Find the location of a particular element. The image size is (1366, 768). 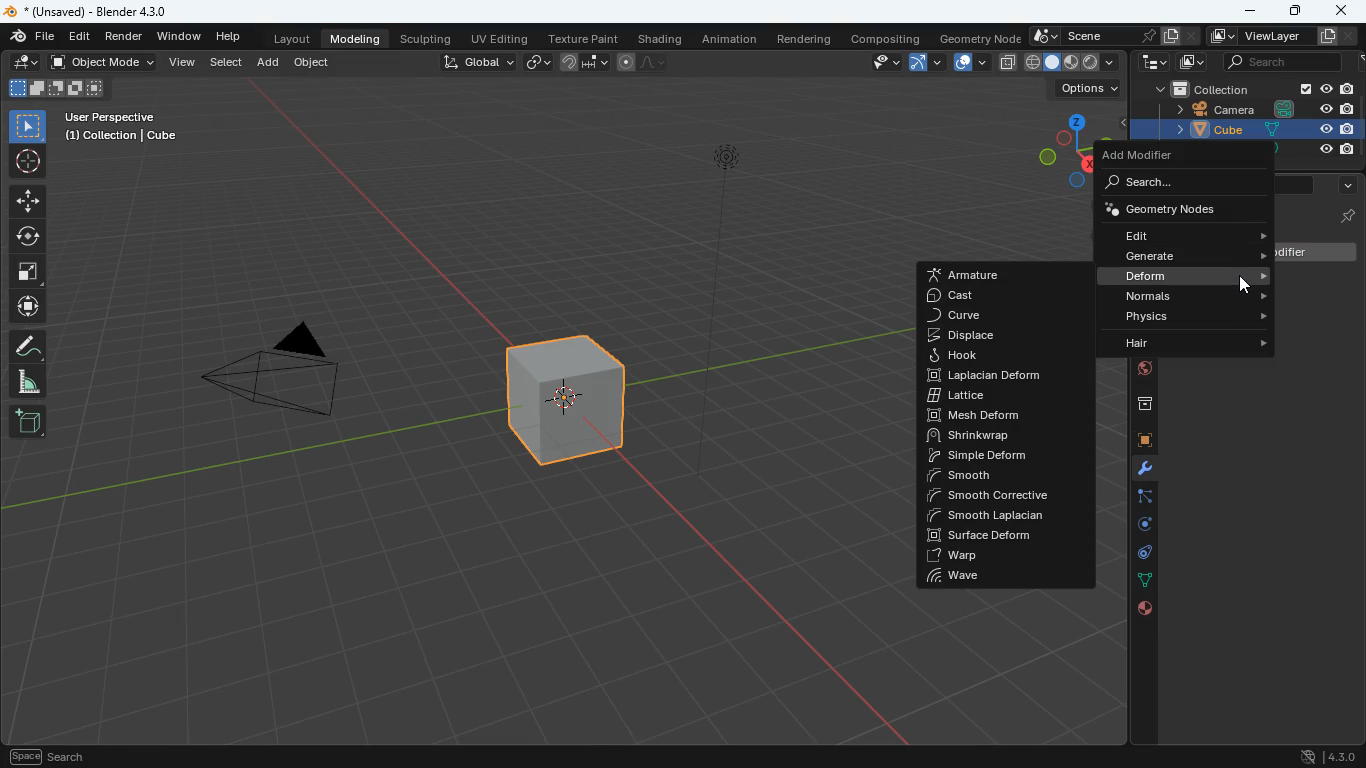

help is located at coordinates (233, 36).